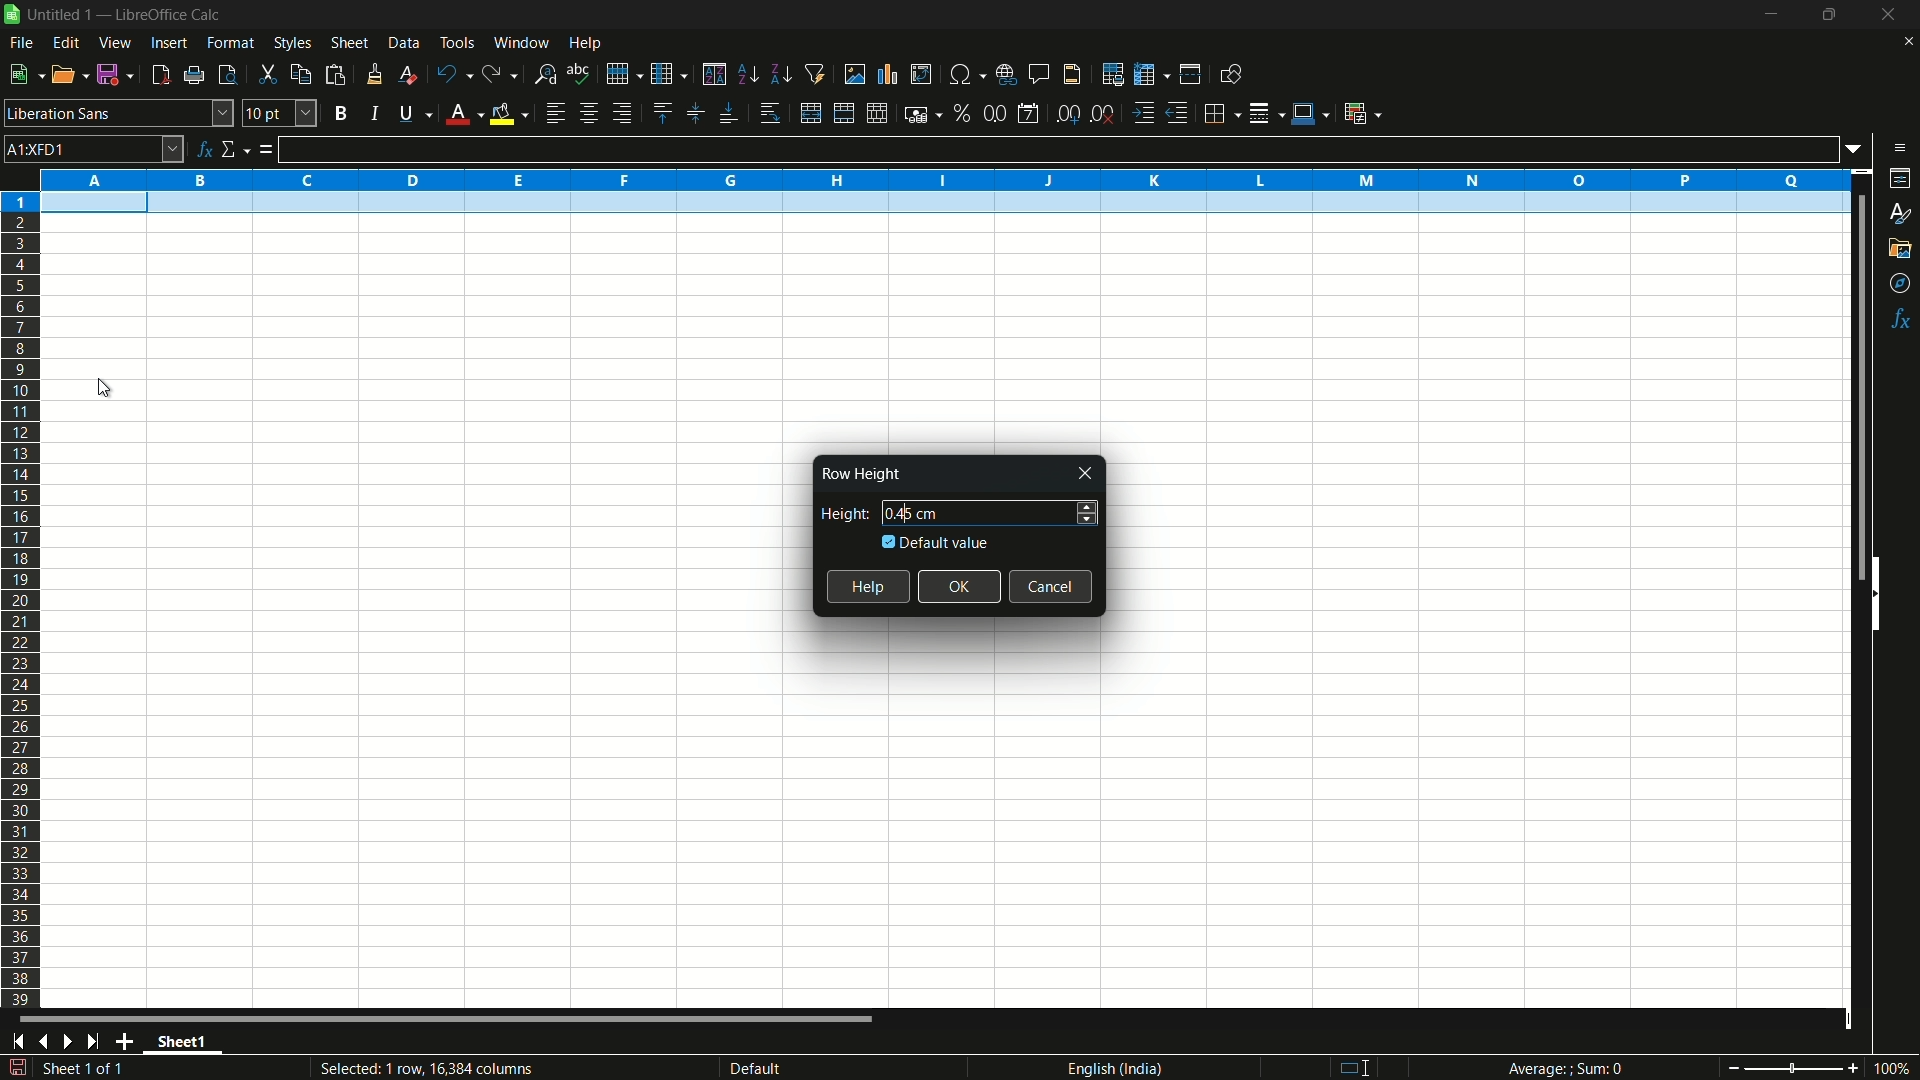 The image size is (1920, 1080). I want to click on height 0.45 cm, so click(974, 512).